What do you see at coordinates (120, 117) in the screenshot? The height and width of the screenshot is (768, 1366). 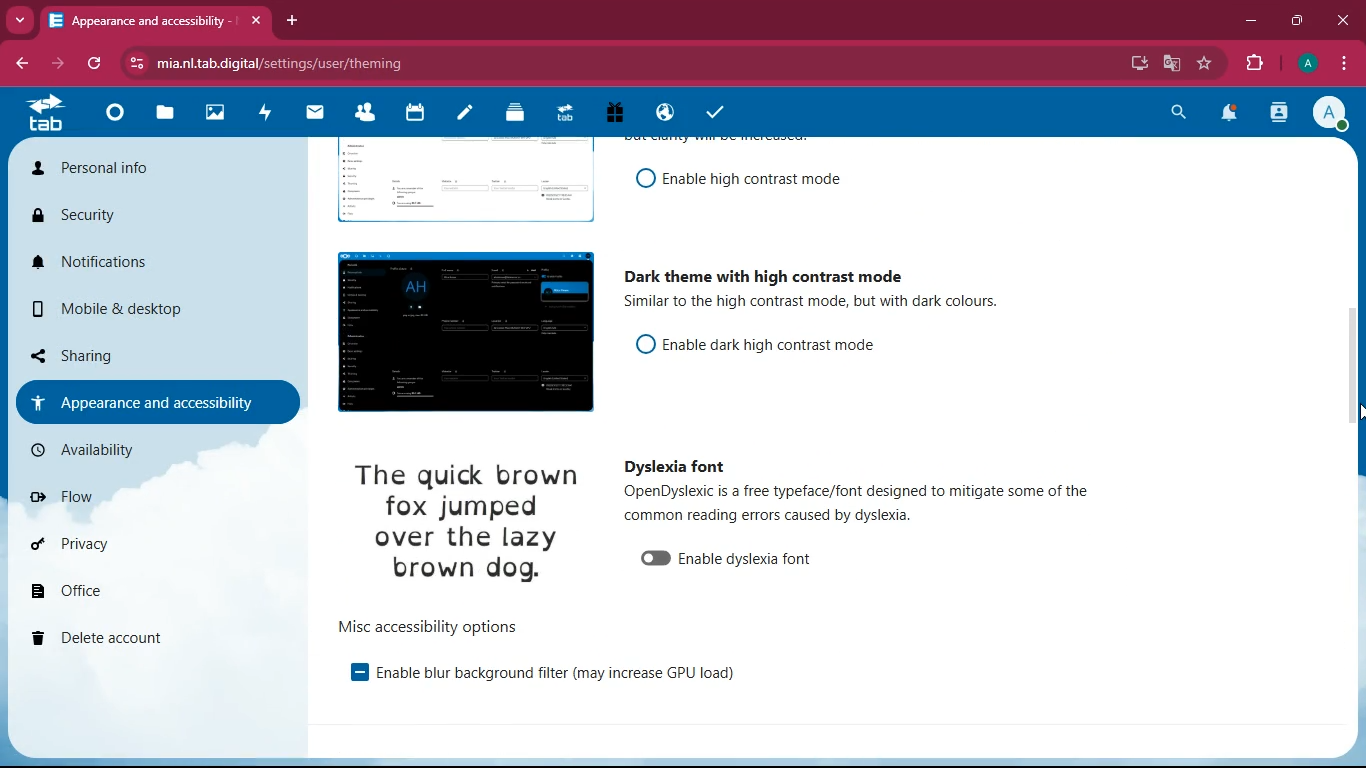 I see `home` at bounding box center [120, 117].